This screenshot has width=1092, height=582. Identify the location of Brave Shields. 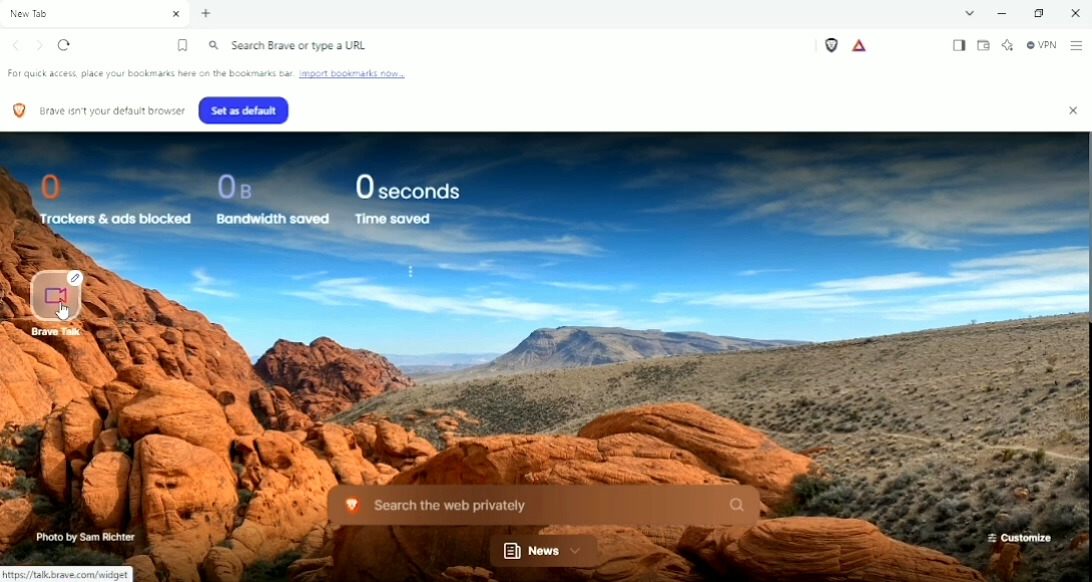
(832, 45).